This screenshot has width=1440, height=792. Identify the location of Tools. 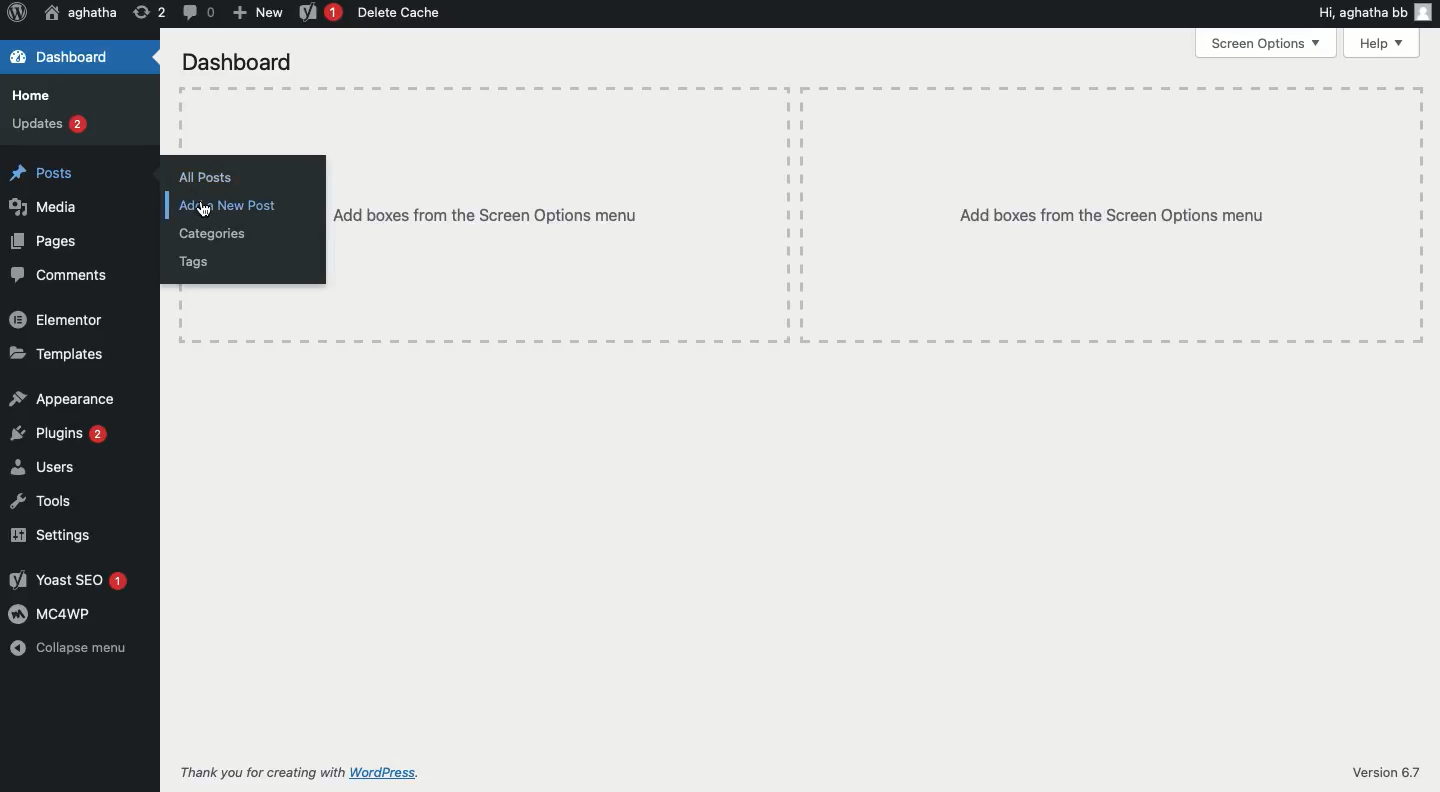
(42, 500).